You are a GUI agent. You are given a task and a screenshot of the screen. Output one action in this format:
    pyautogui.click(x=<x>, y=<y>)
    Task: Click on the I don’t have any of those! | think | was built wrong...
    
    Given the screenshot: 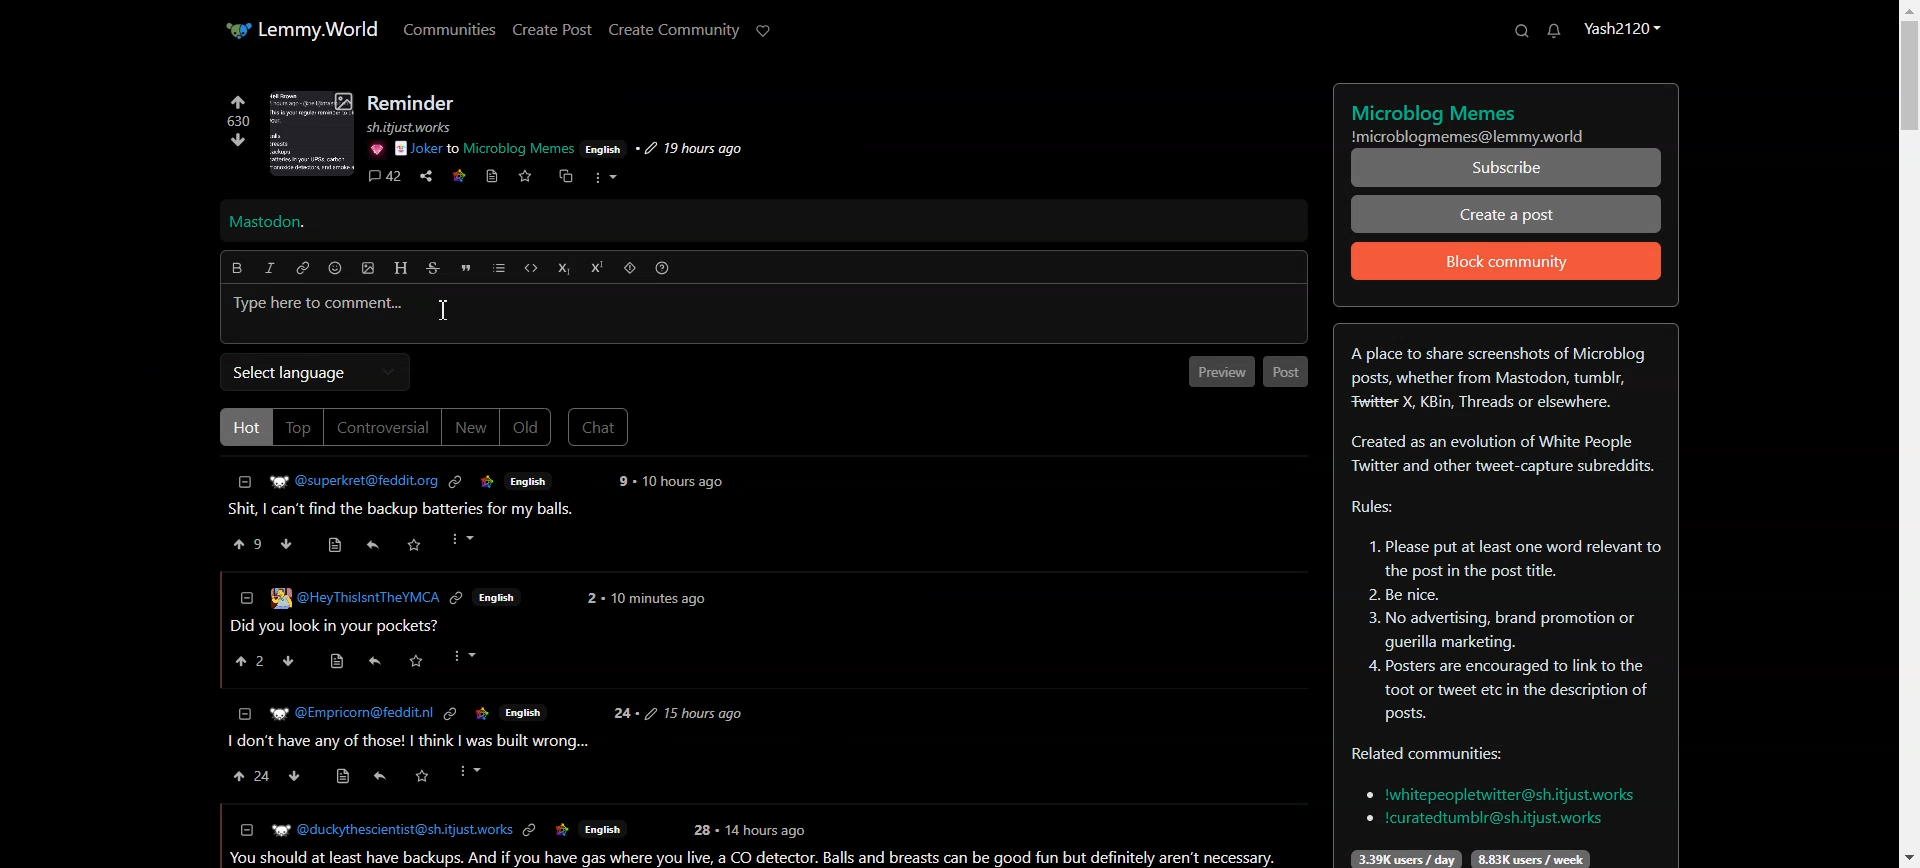 What is the action you would take?
    pyautogui.click(x=406, y=742)
    